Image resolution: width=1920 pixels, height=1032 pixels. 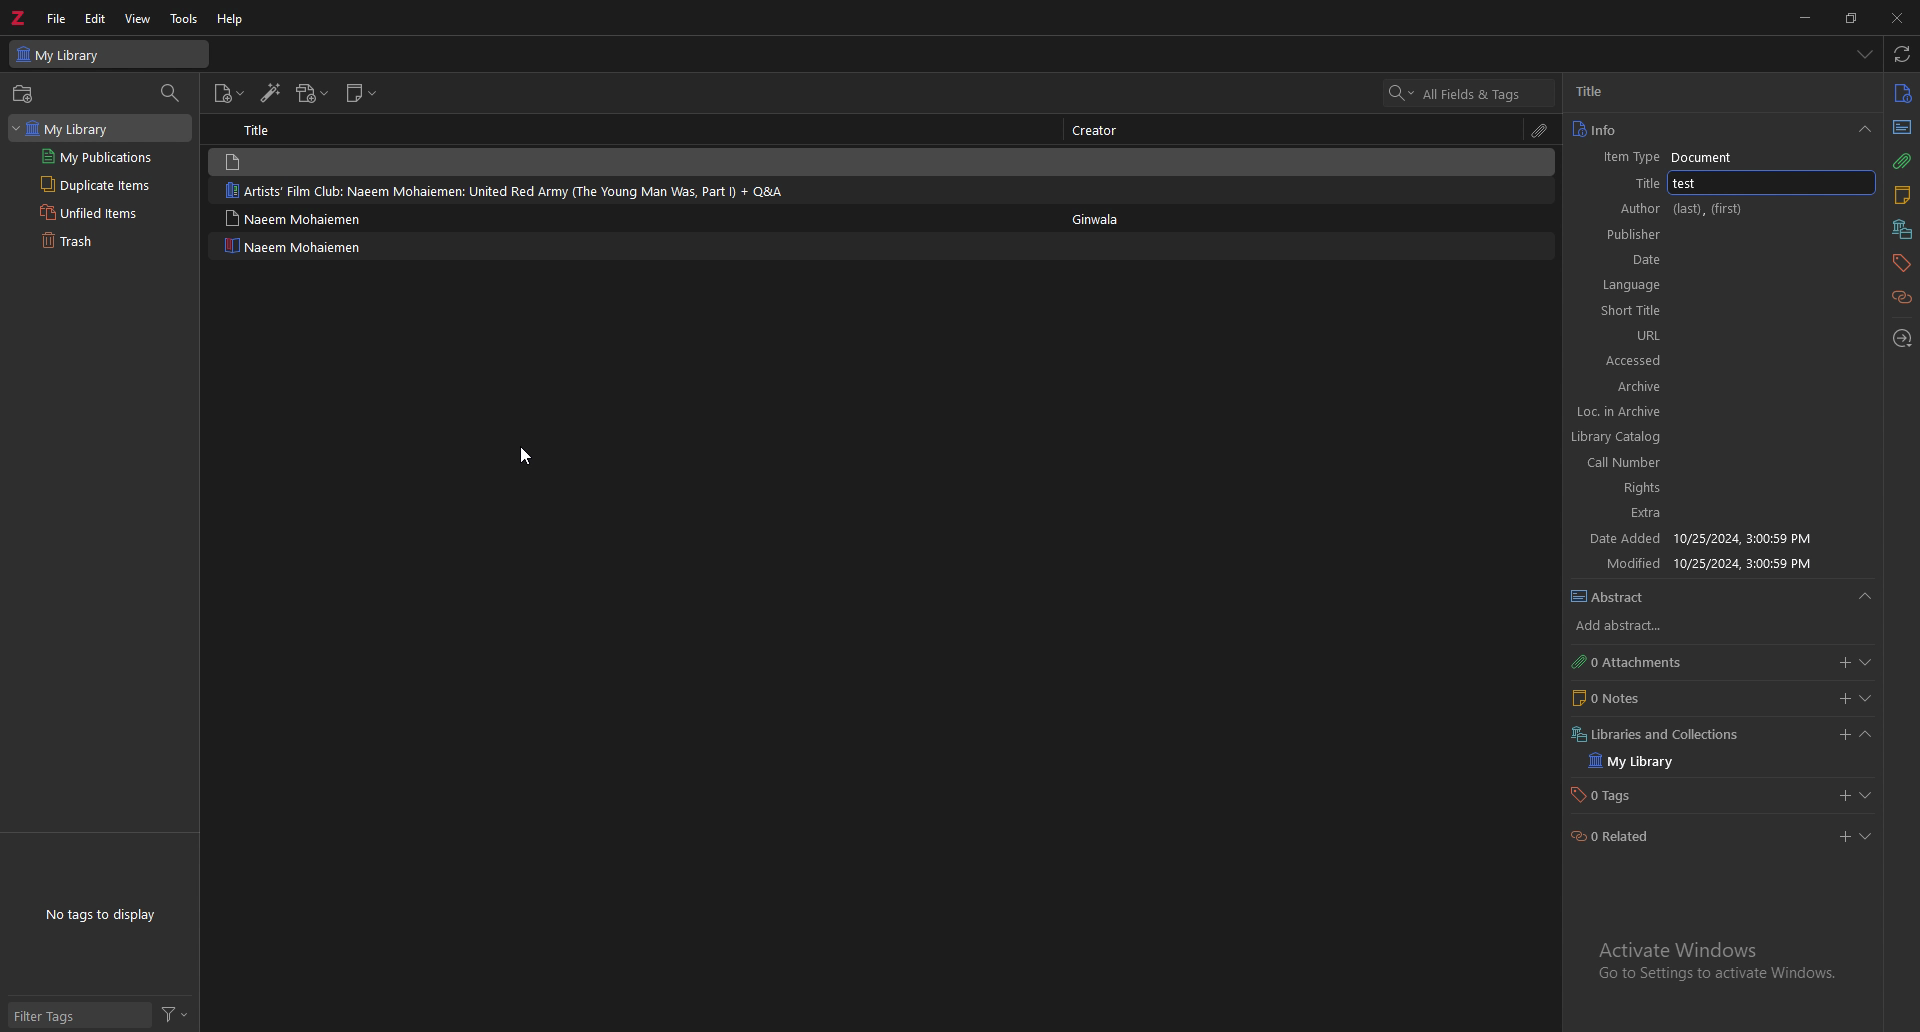 What do you see at coordinates (99, 914) in the screenshot?
I see `no tags to display` at bounding box center [99, 914].